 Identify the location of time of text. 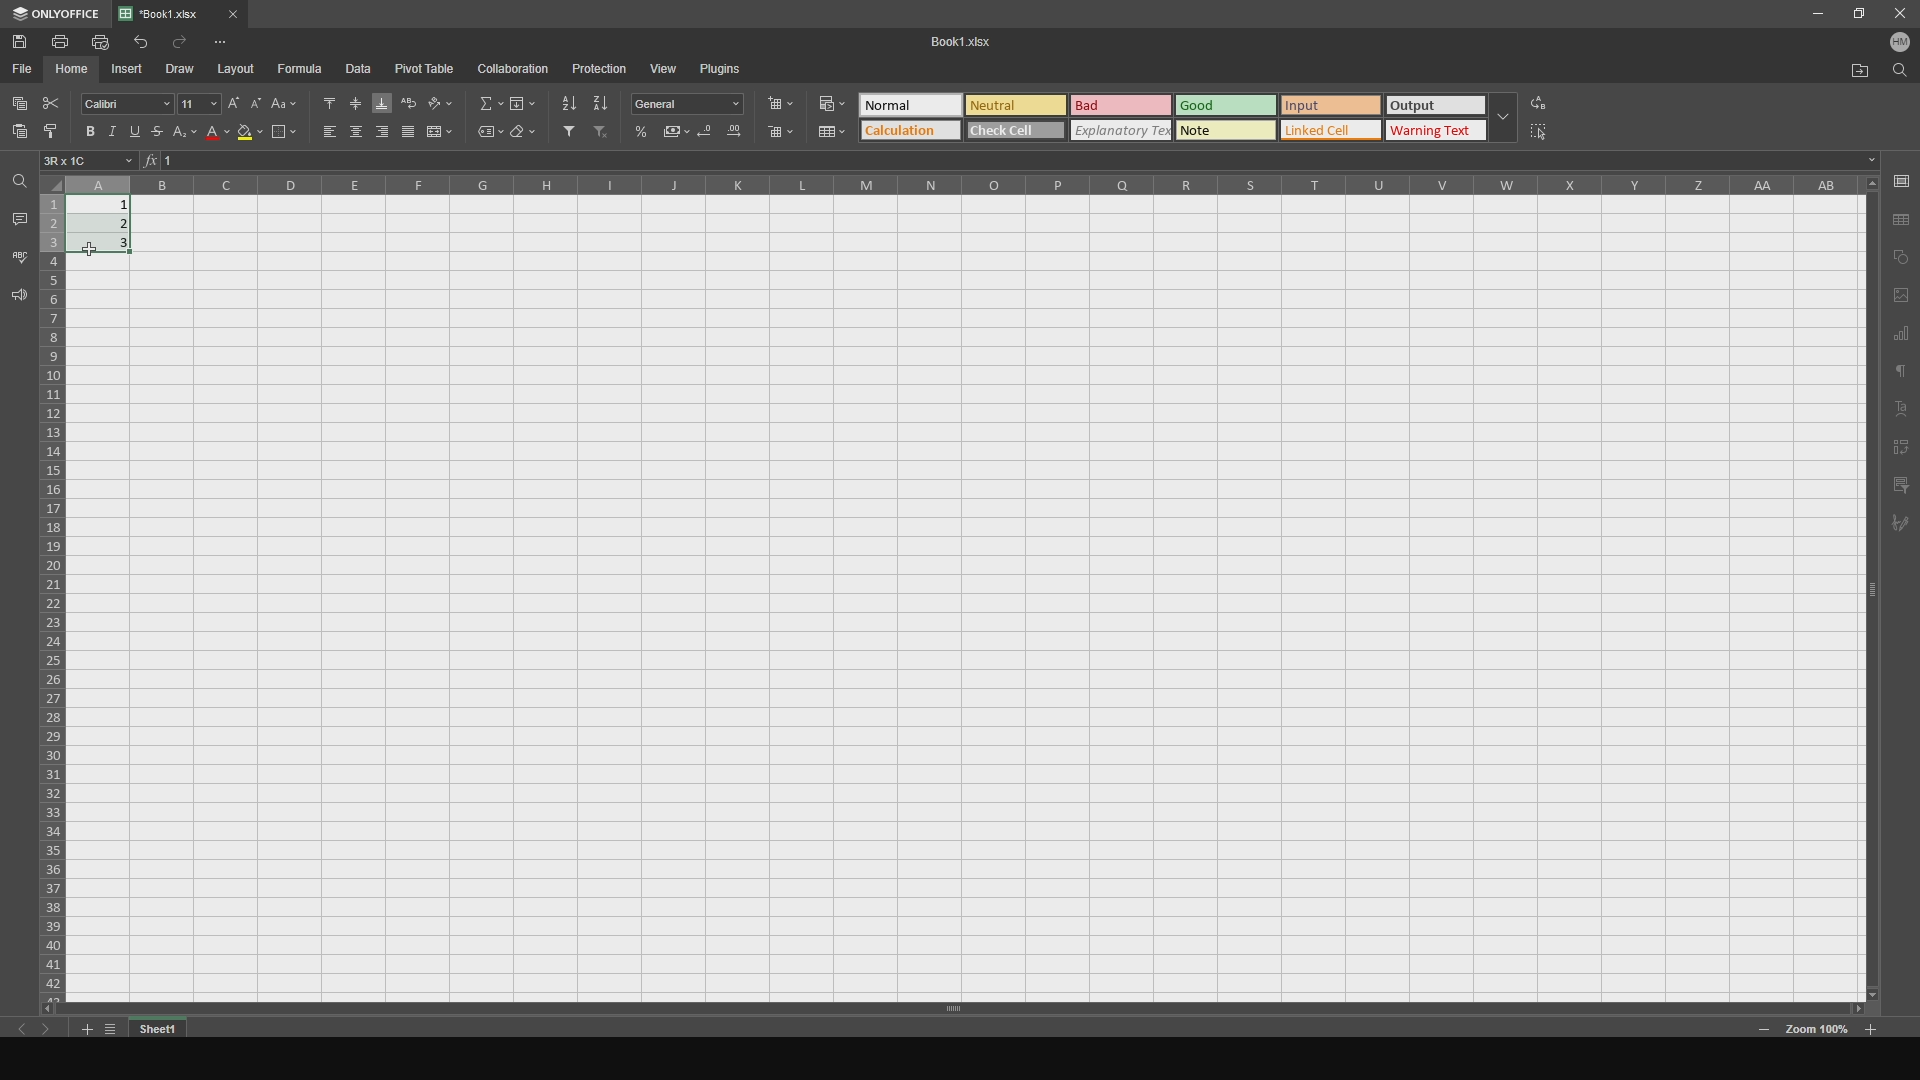
(1188, 116).